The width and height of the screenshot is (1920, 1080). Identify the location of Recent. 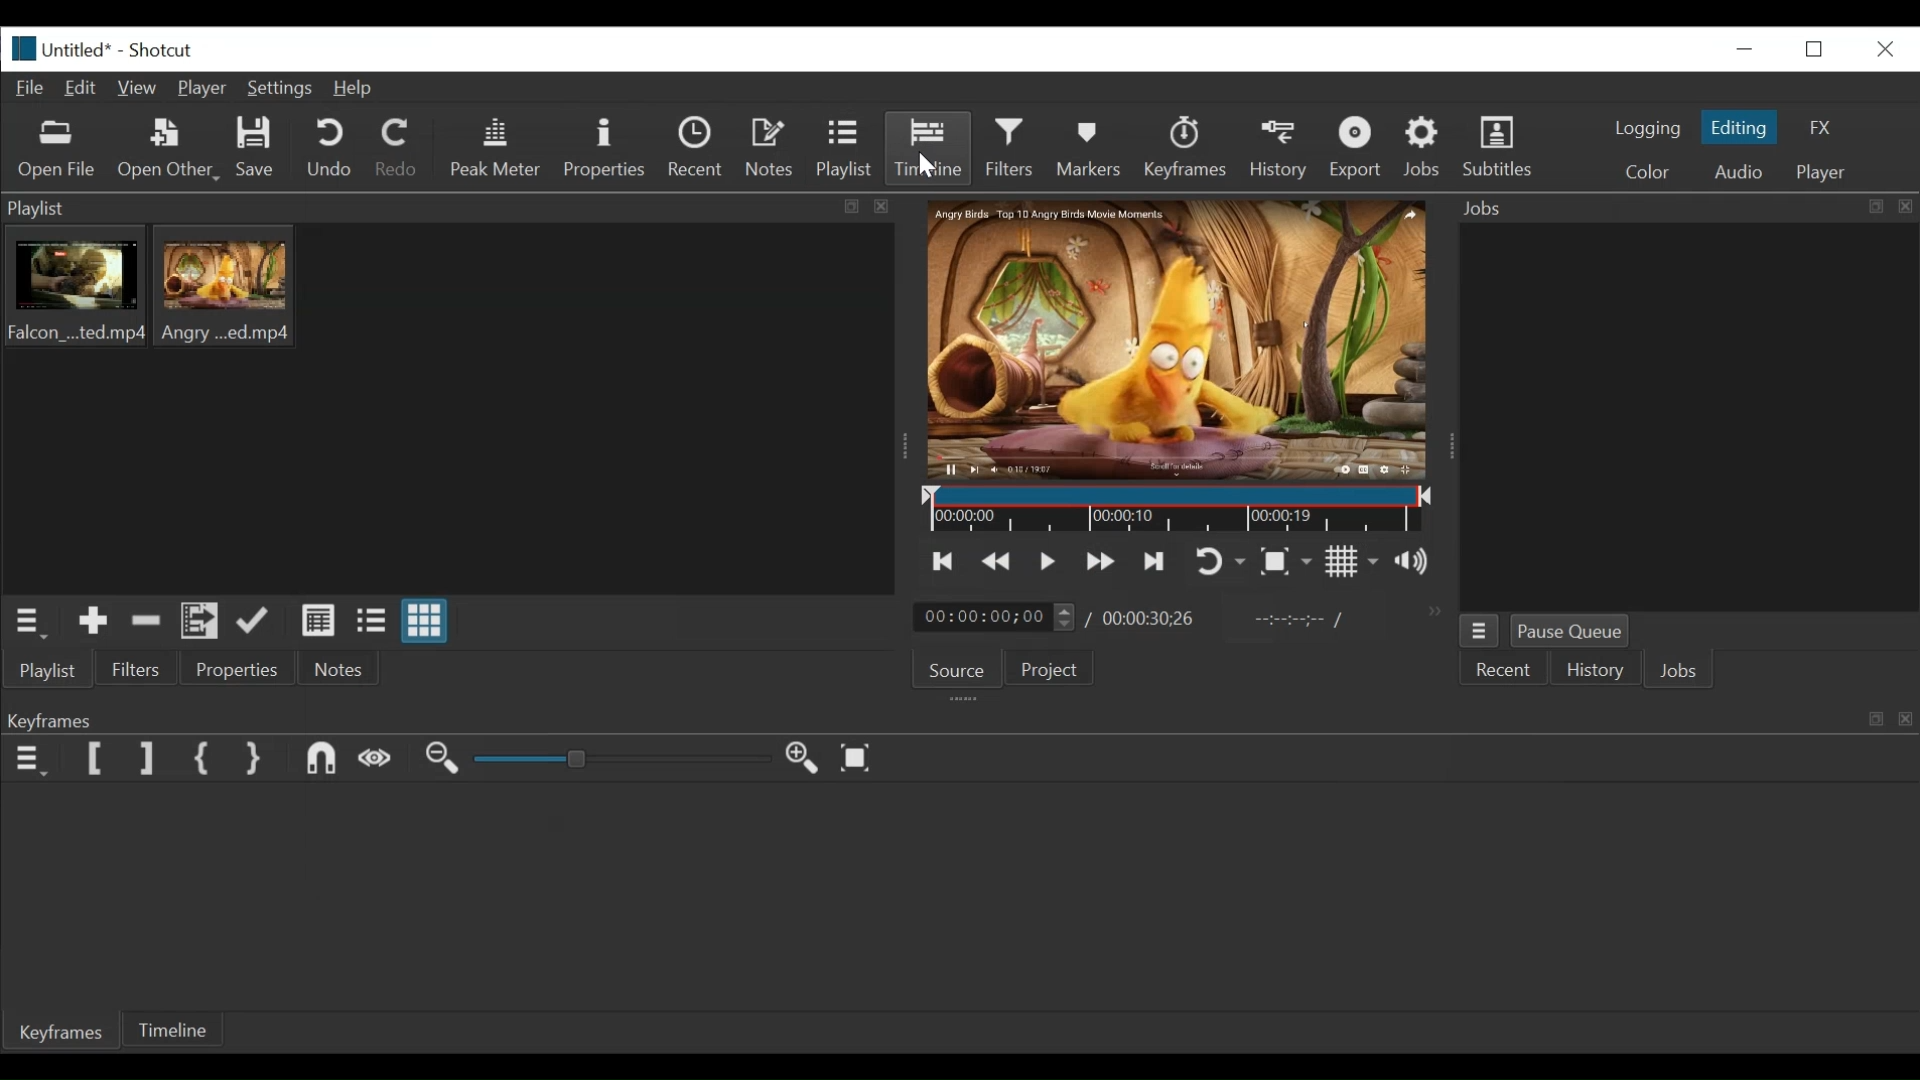
(700, 150).